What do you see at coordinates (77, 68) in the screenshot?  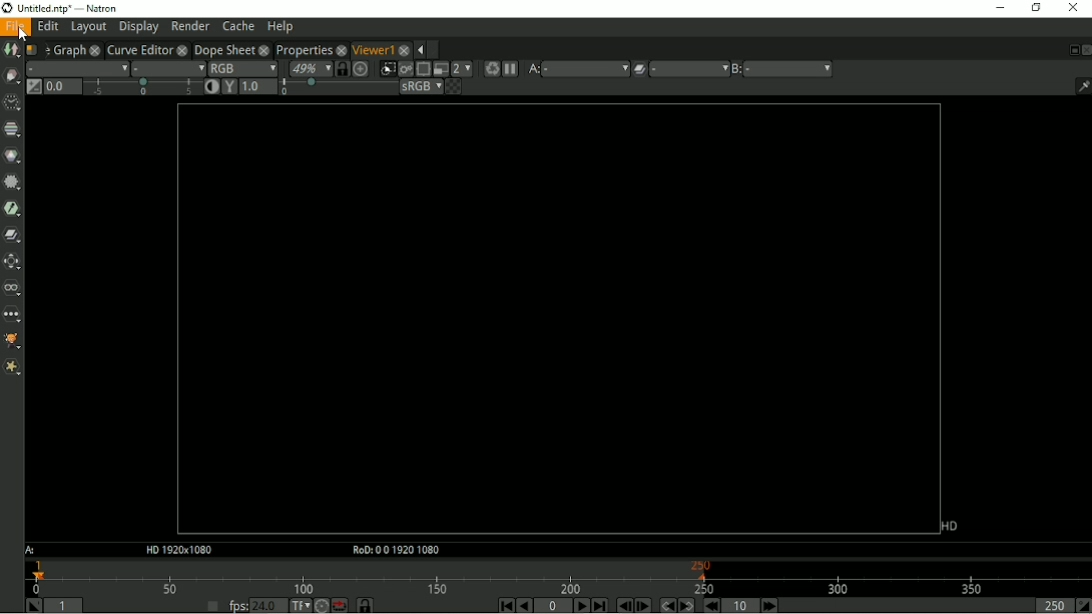 I see `Layer` at bounding box center [77, 68].